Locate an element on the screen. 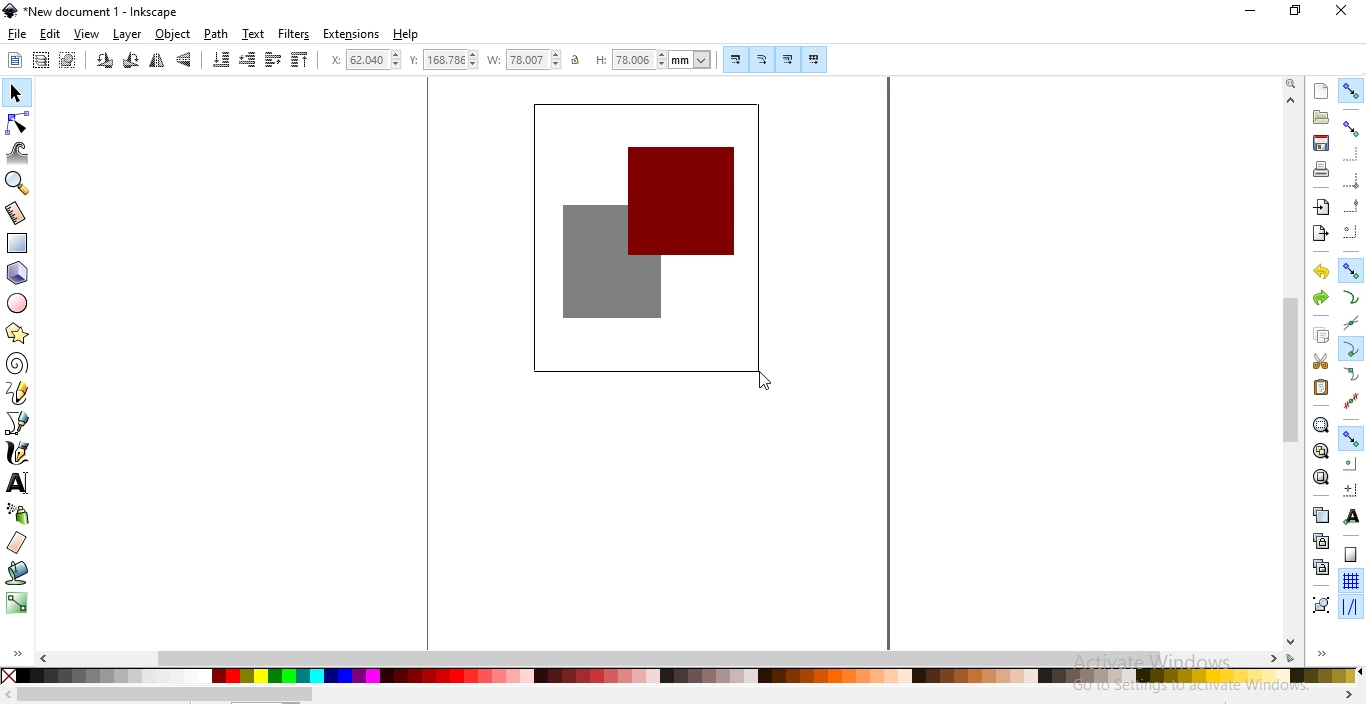 This screenshot has height=704, width=1366. snap an items rotation is located at coordinates (1352, 490).